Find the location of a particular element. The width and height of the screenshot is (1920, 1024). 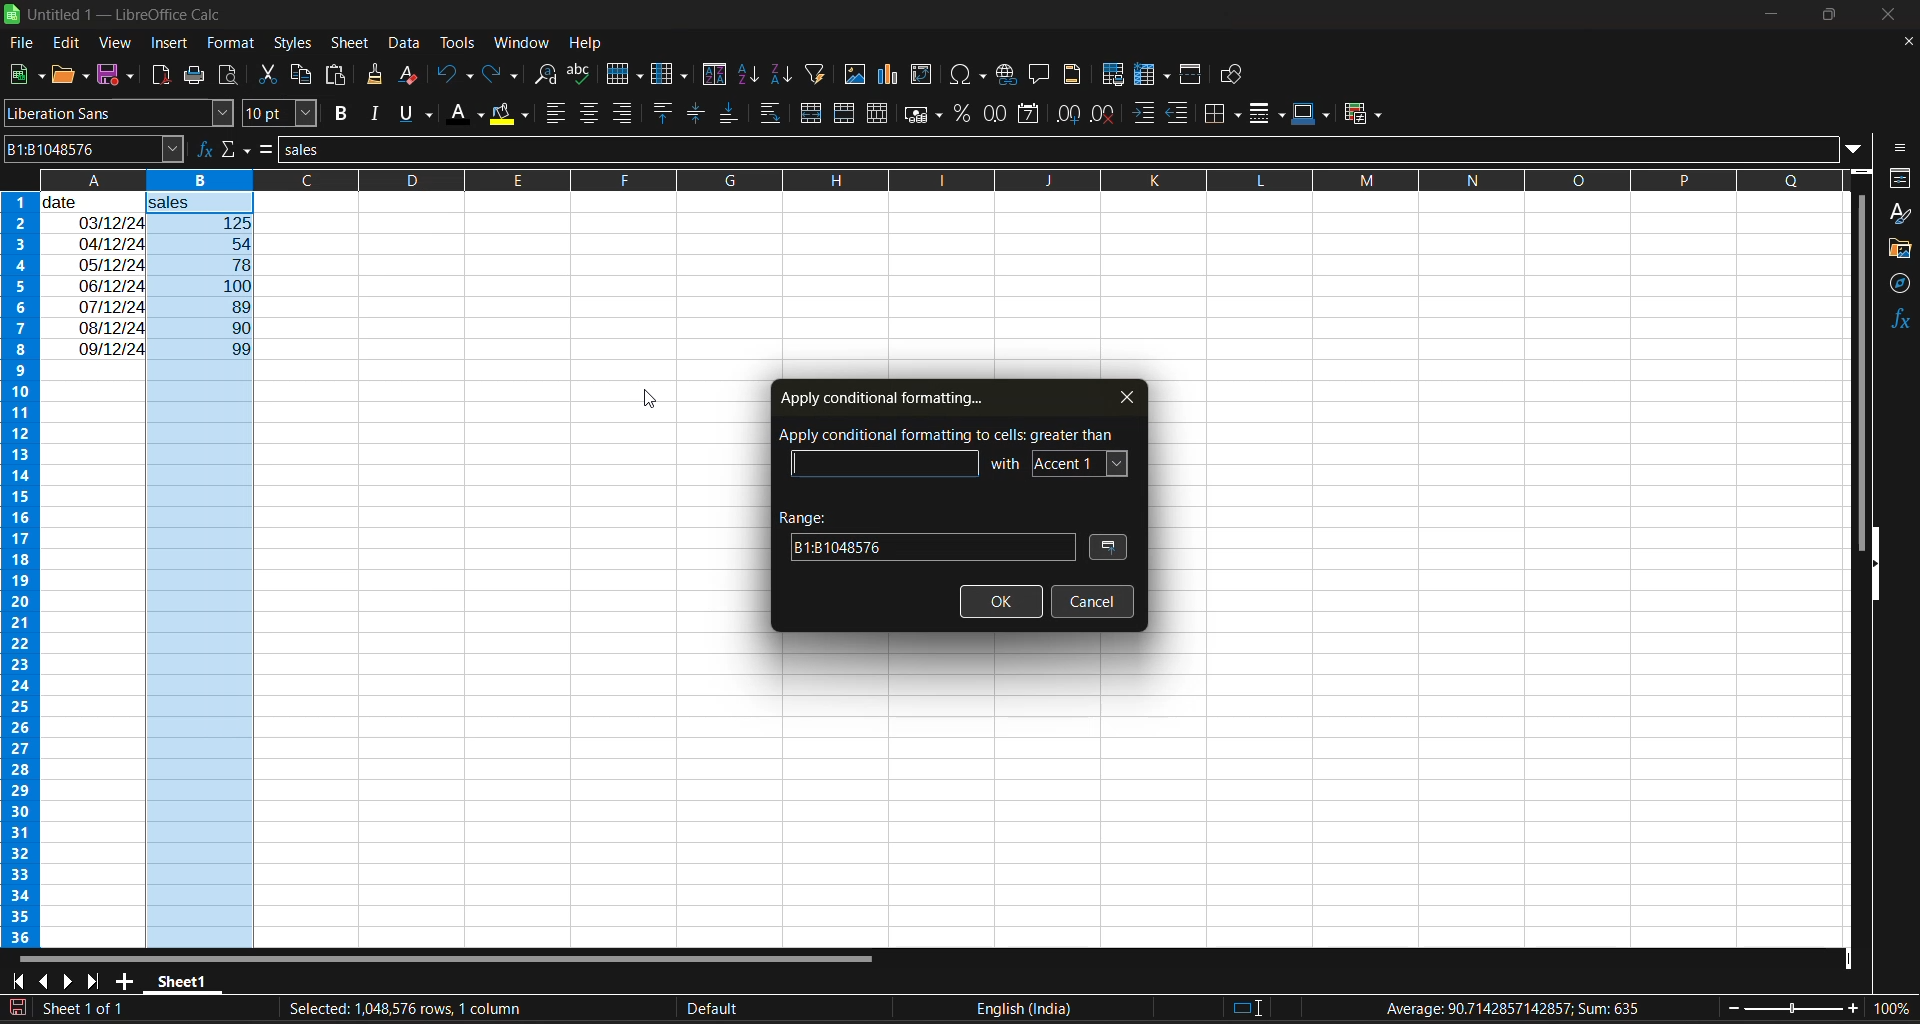

scroll to next sheet is located at coordinates (69, 979).